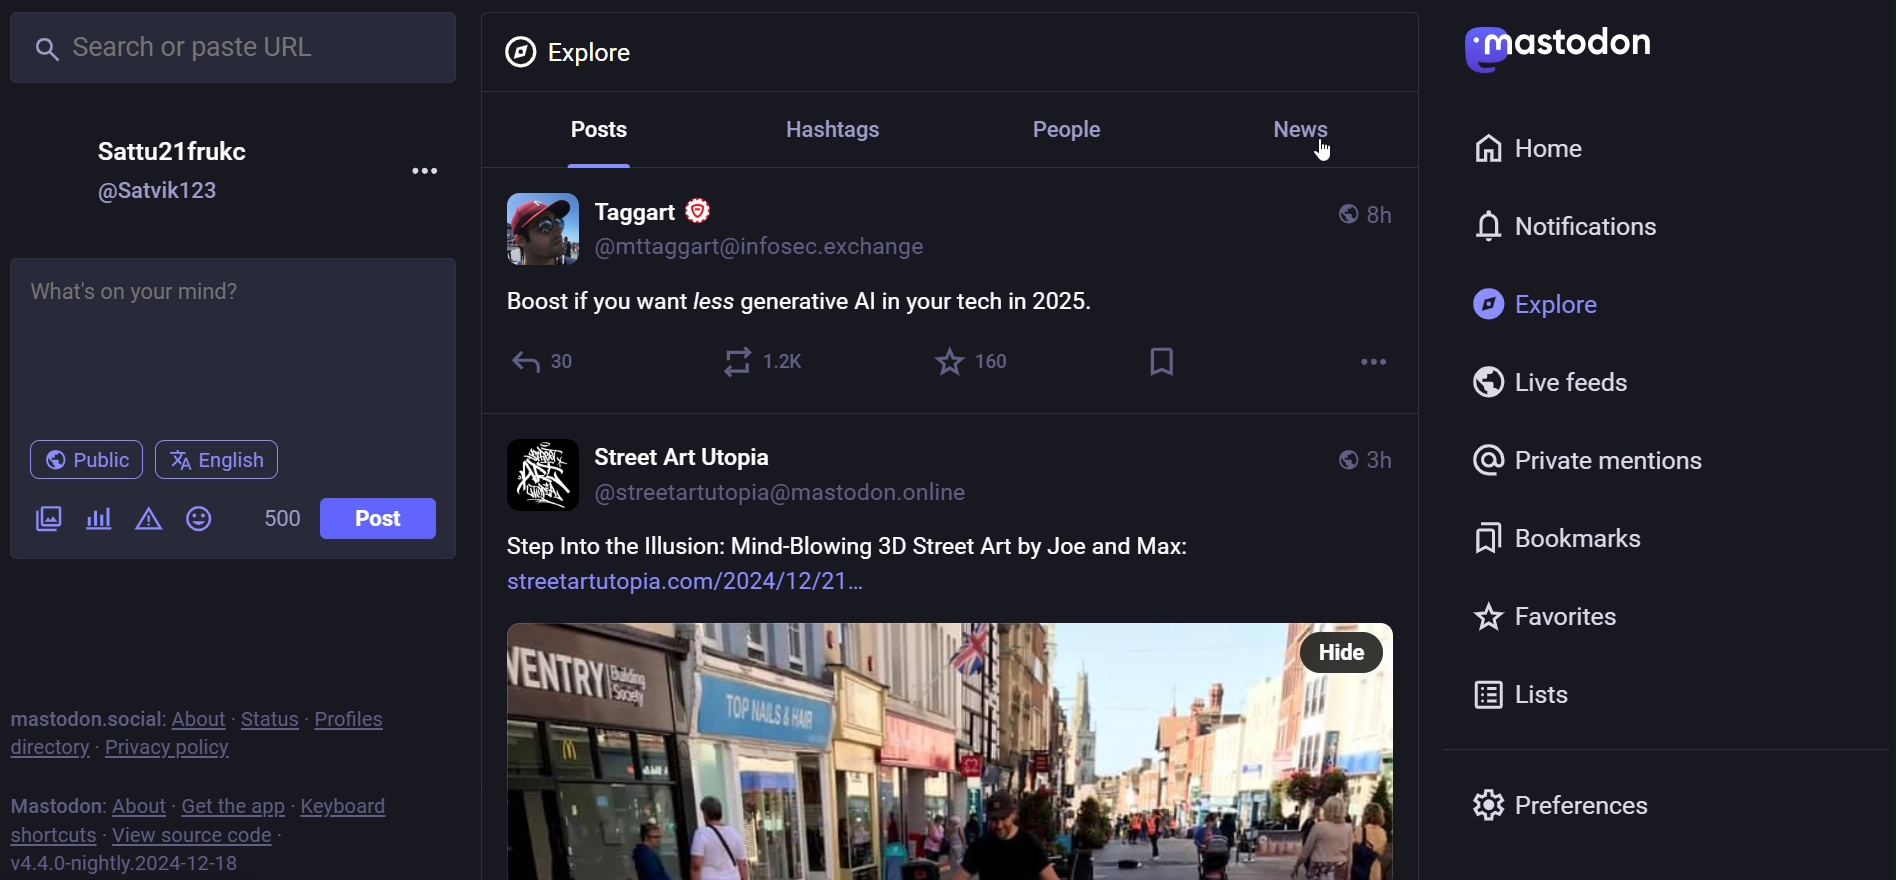 This screenshot has height=880, width=1896. I want to click on cursor, so click(1326, 155).